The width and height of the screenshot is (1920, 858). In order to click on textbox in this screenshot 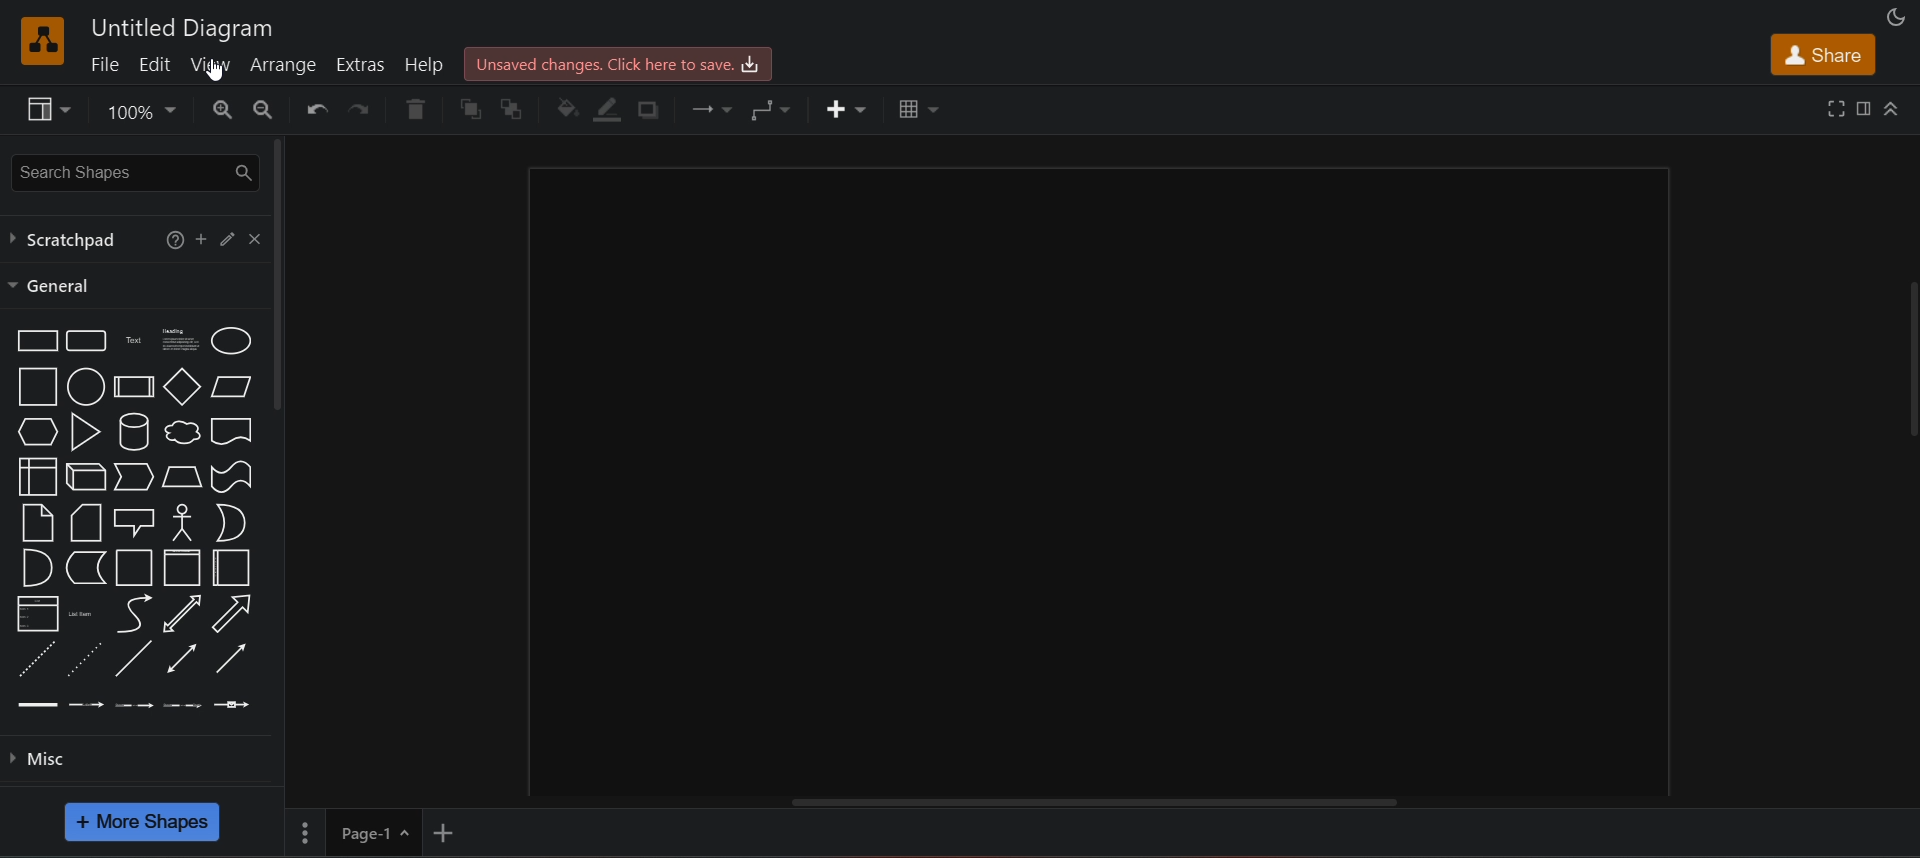, I will do `click(177, 338)`.